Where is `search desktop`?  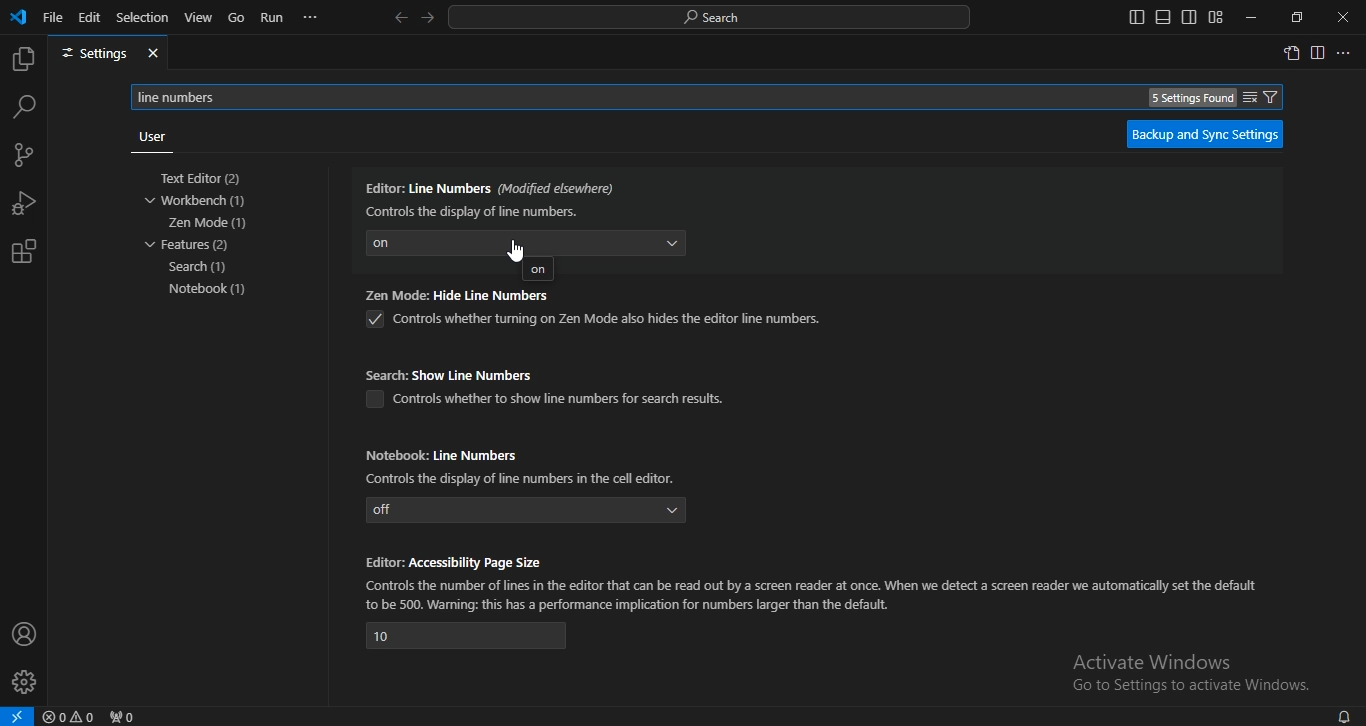 search desktop is located at coordinates (715, 18).